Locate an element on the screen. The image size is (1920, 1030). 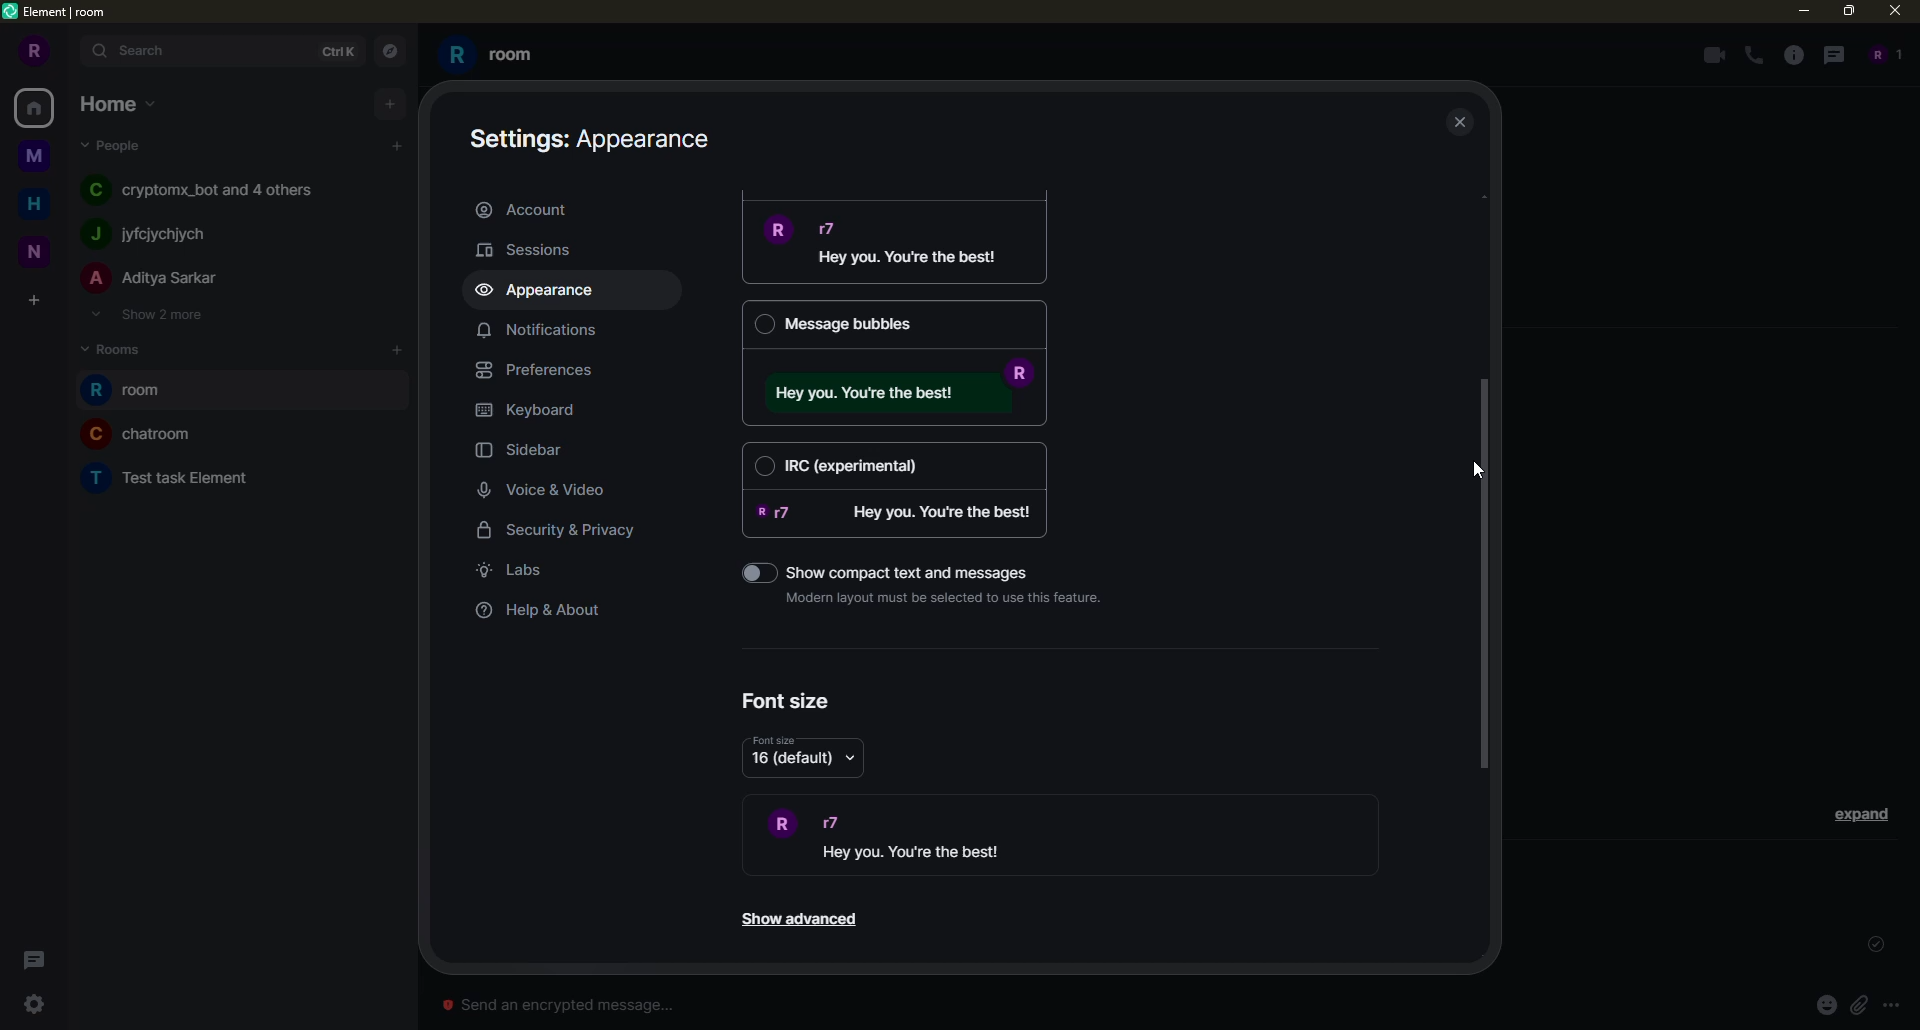
account is located at coordinates (528, 208).